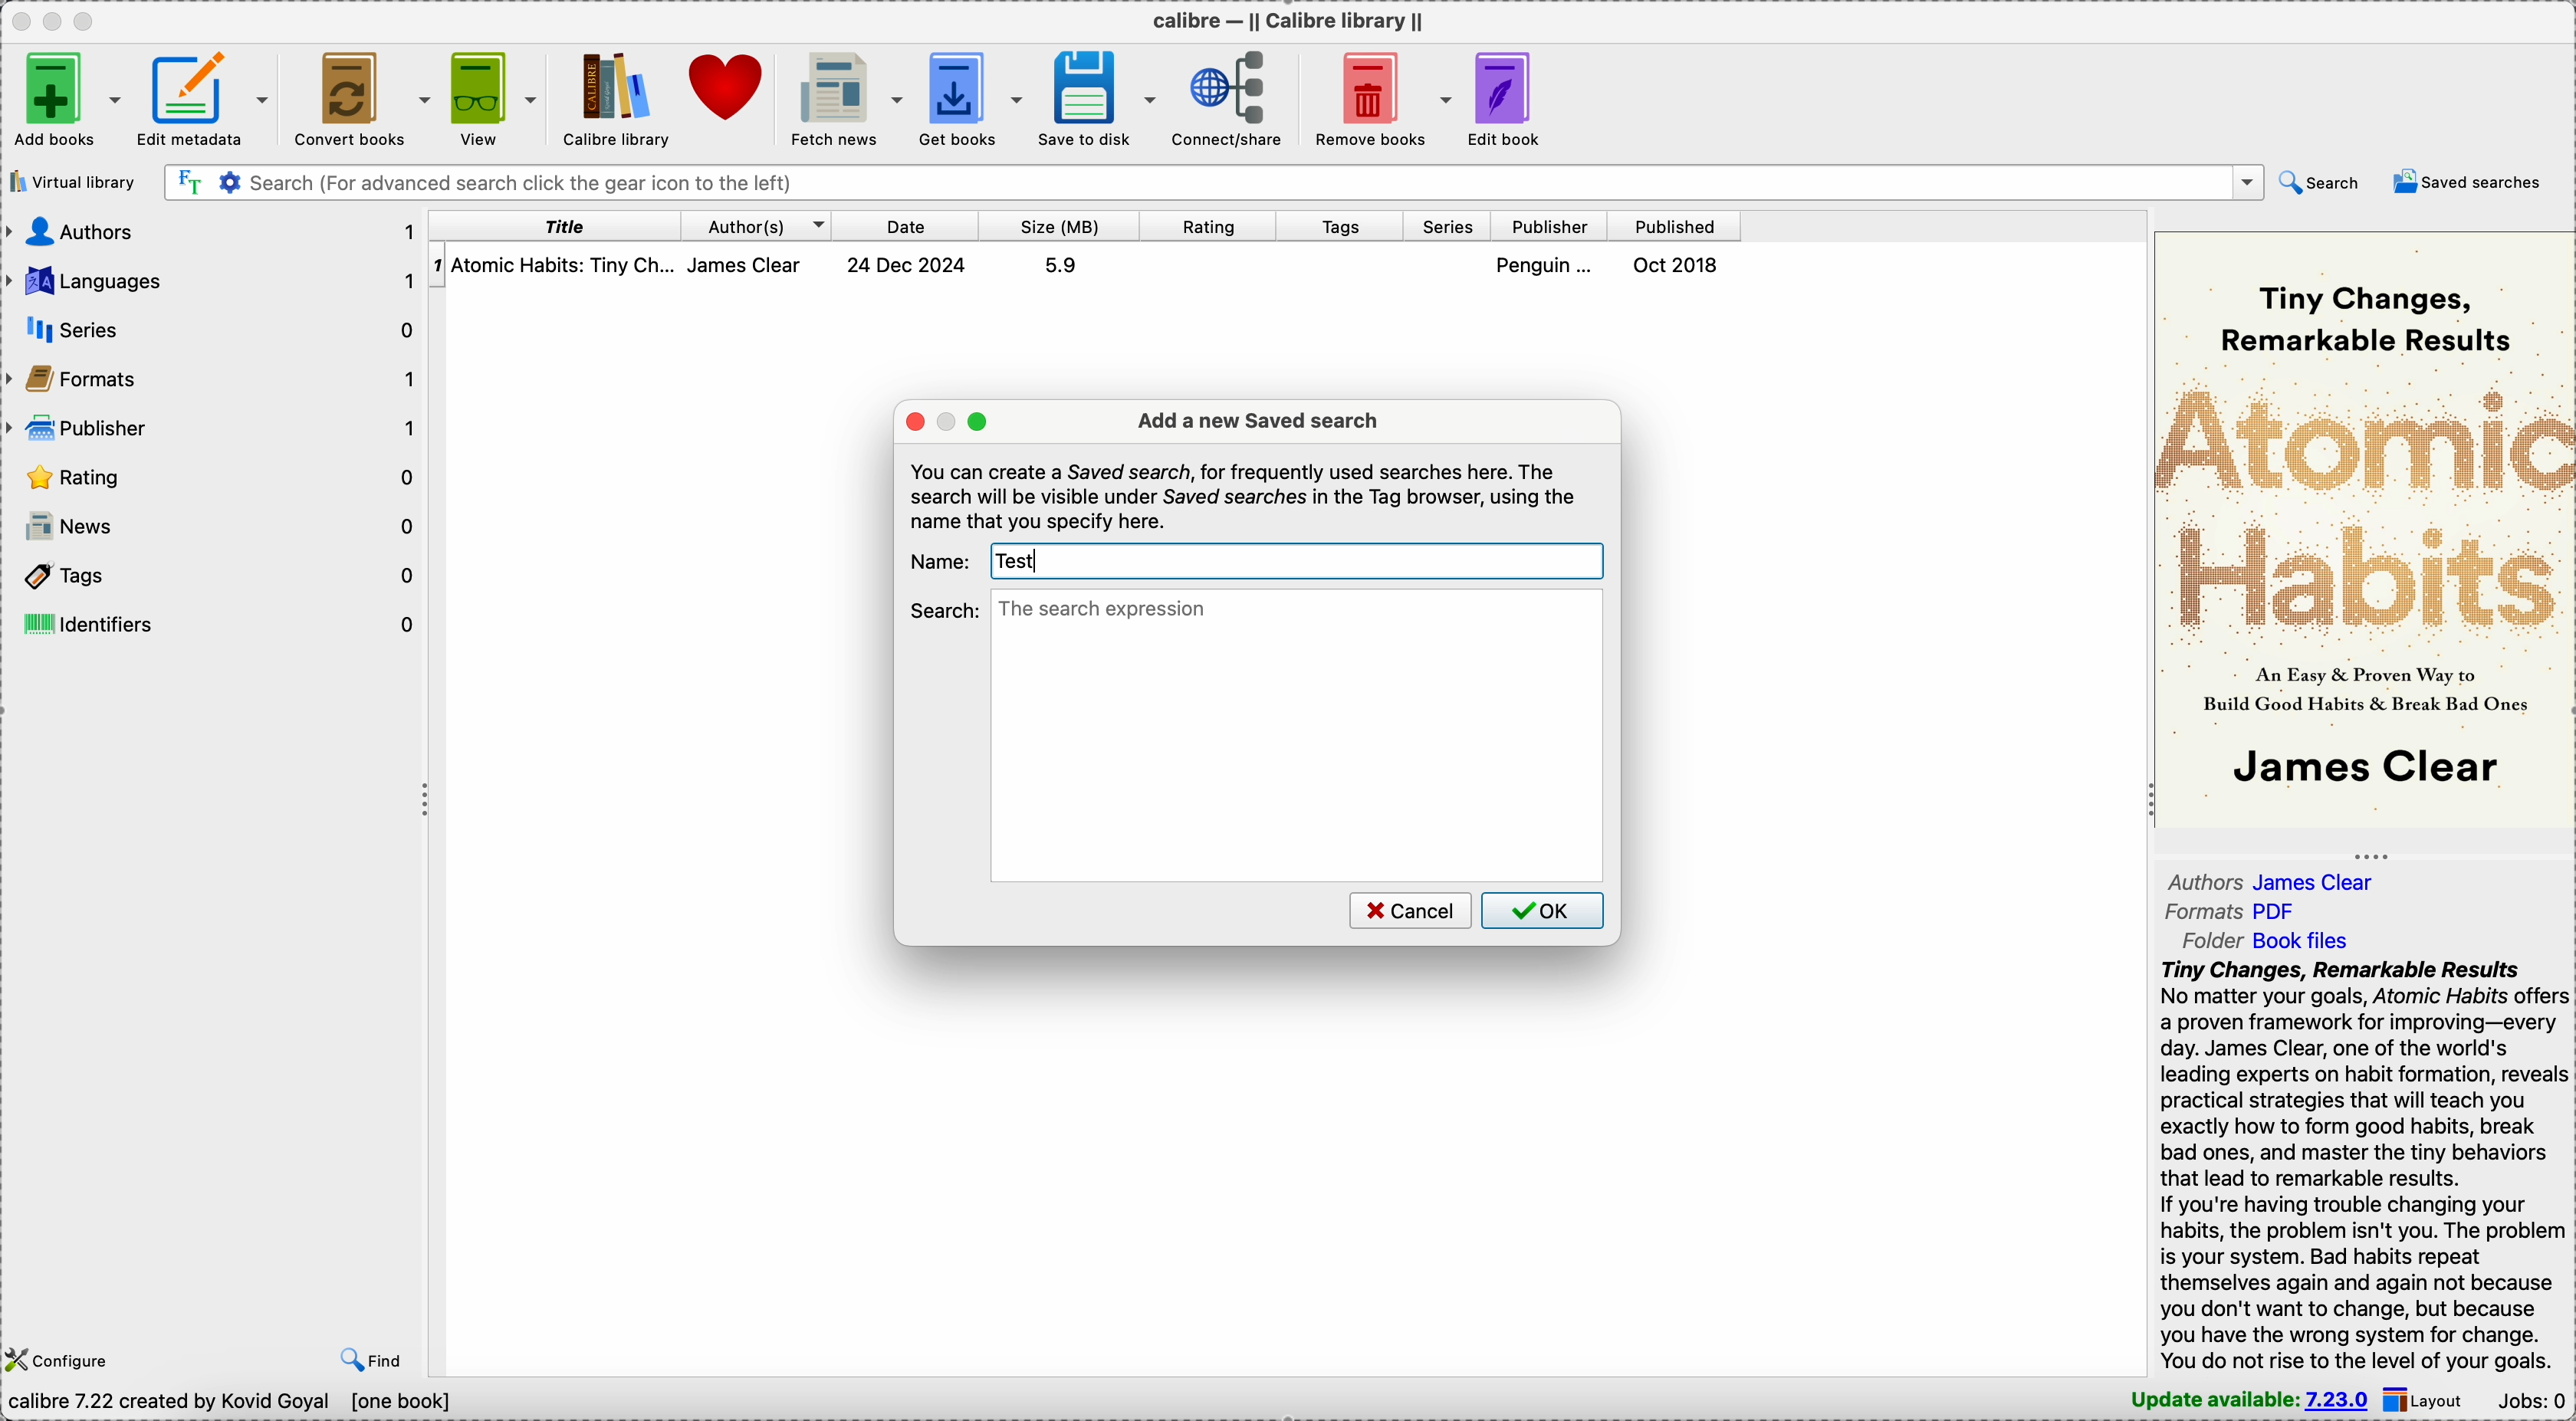 This screenshot has height=1421, width=2576. Describe the element at coordinates (2282, 879) in the screenshot. I see `authors James Clear` at that location.